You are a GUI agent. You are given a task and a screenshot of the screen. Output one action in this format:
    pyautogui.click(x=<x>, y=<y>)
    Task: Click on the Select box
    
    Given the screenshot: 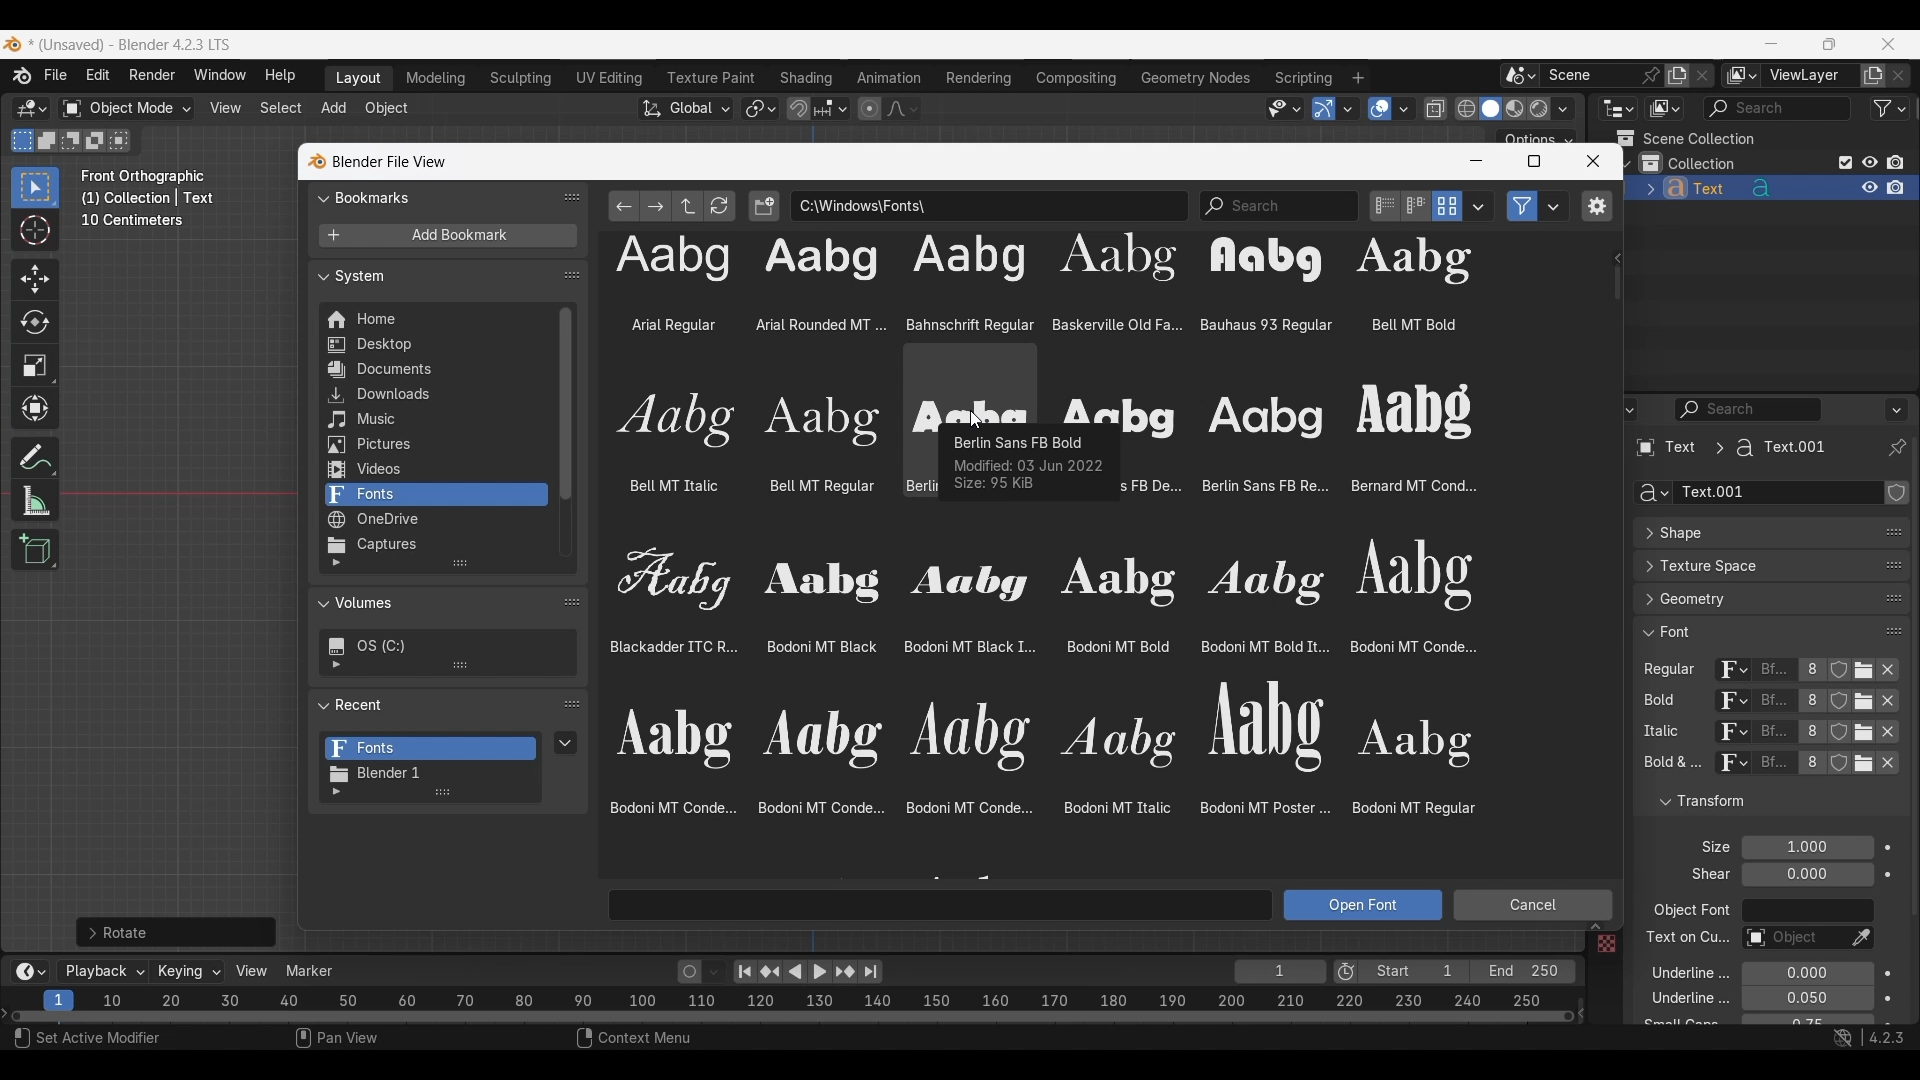 What is the action you would take?
    pyautogui.click(x=35, y=187)
    